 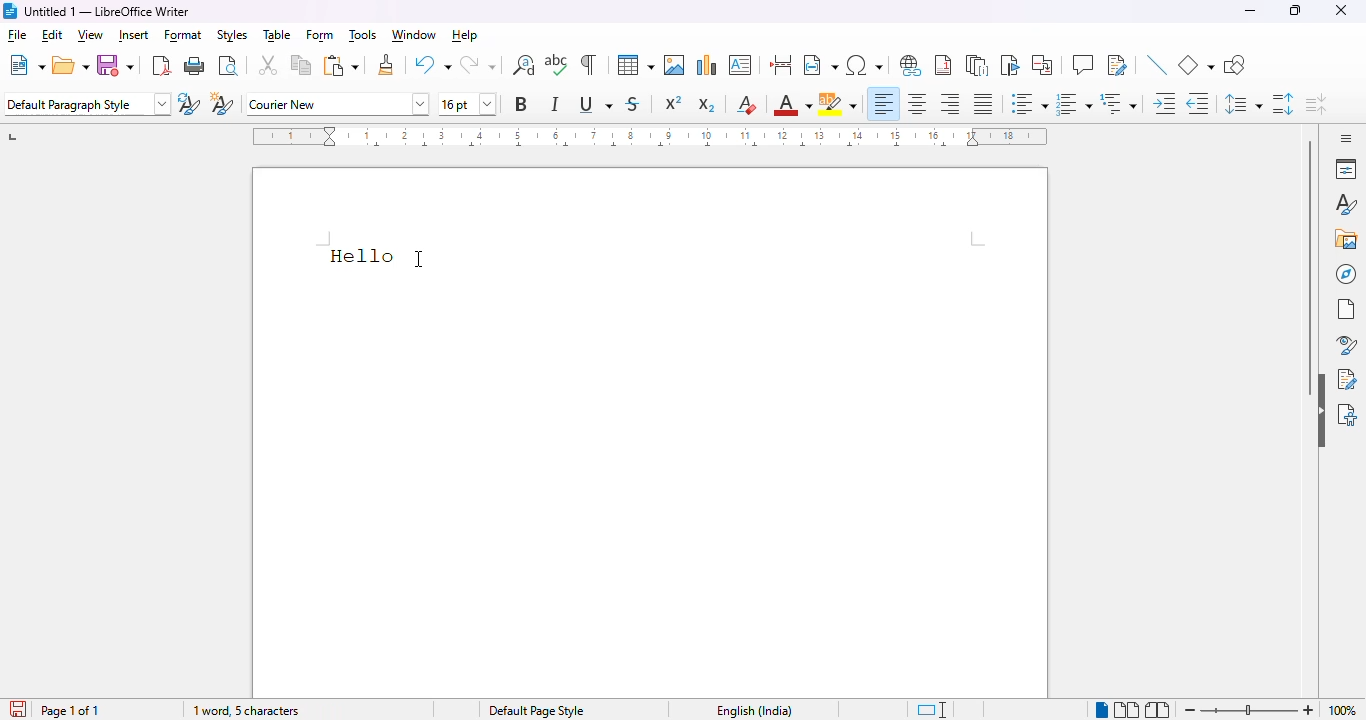 I want to click on clear direct formatting, so click(x=748, y=104).